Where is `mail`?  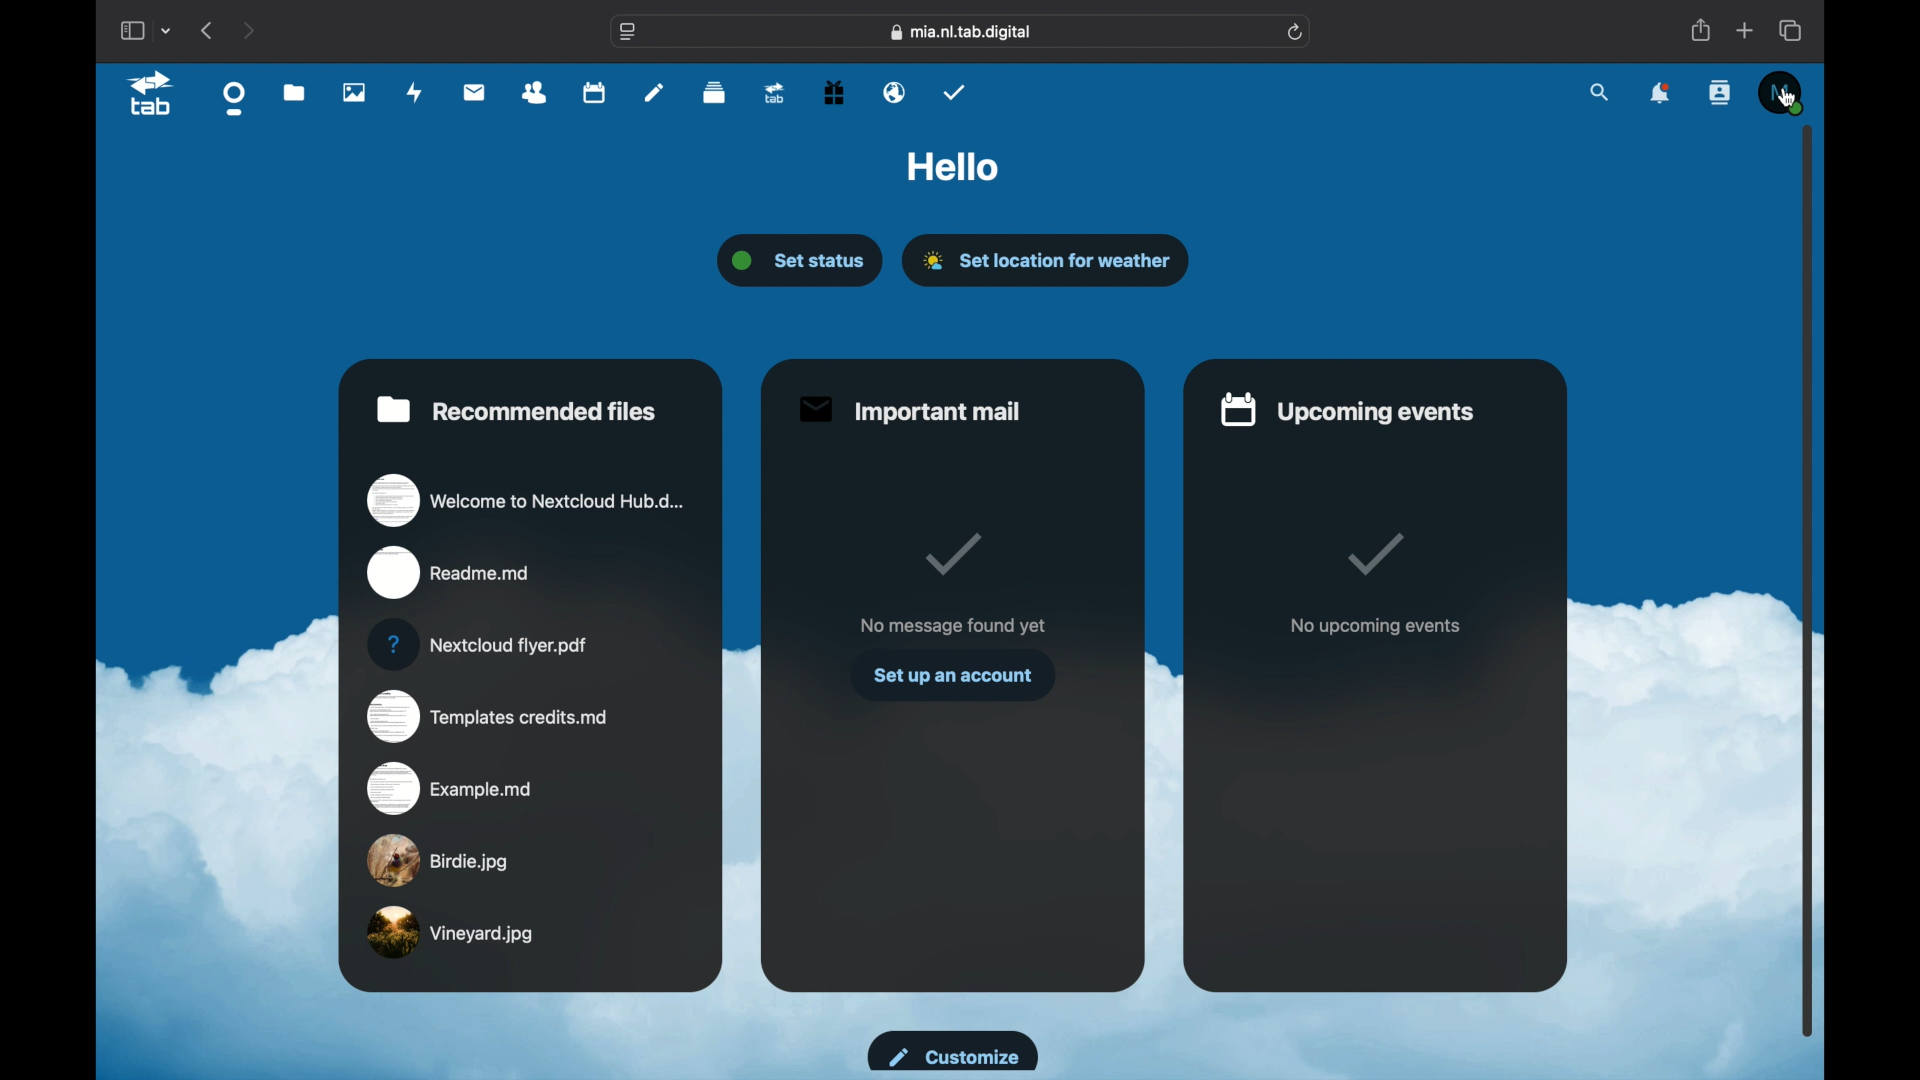
mail is located at coordinates (474, 92).